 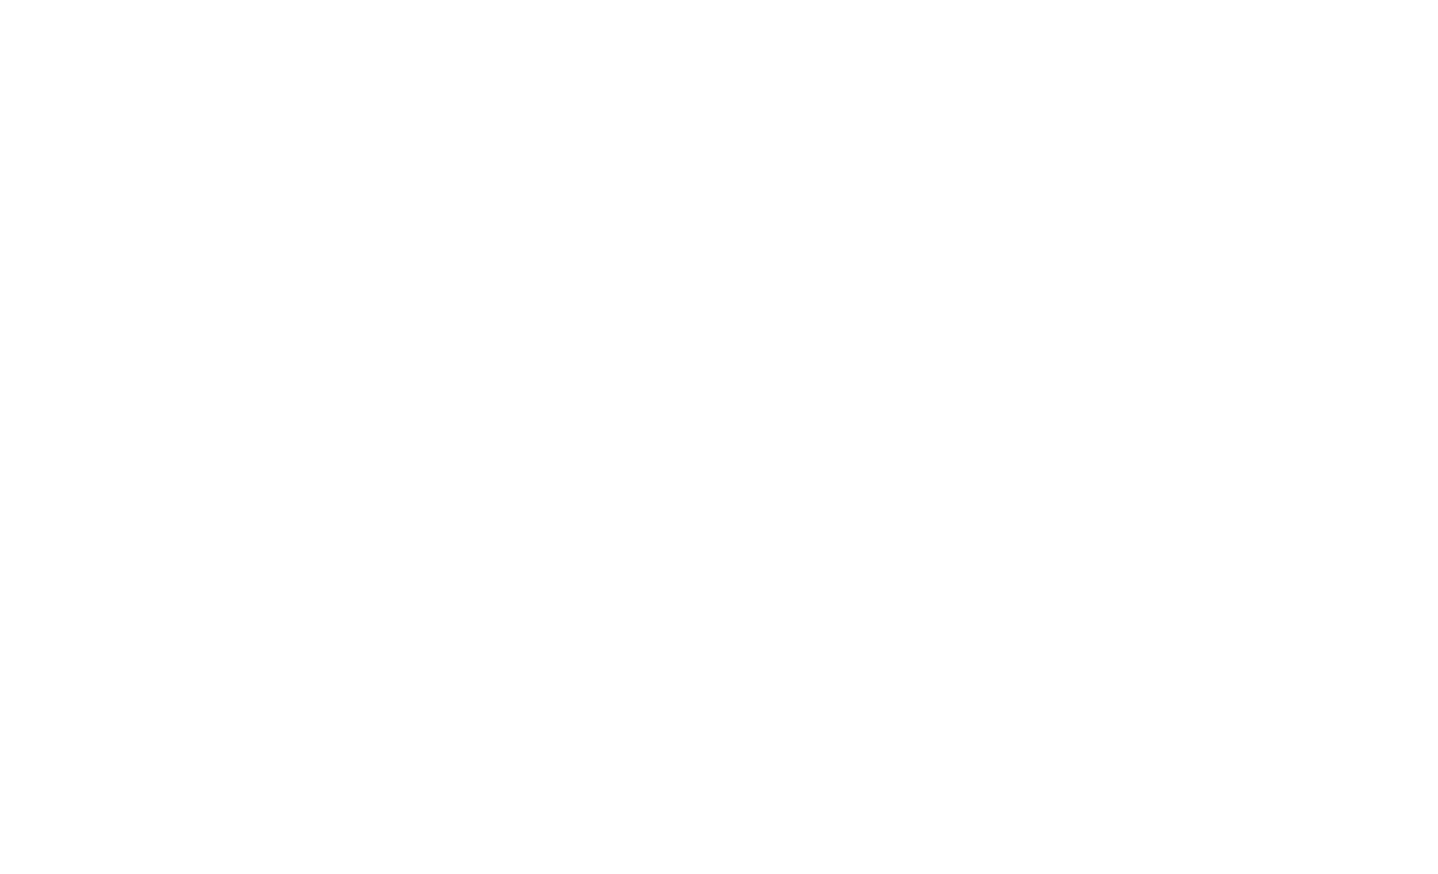 I want to click on 1513 px, so click(x=701, y=247).